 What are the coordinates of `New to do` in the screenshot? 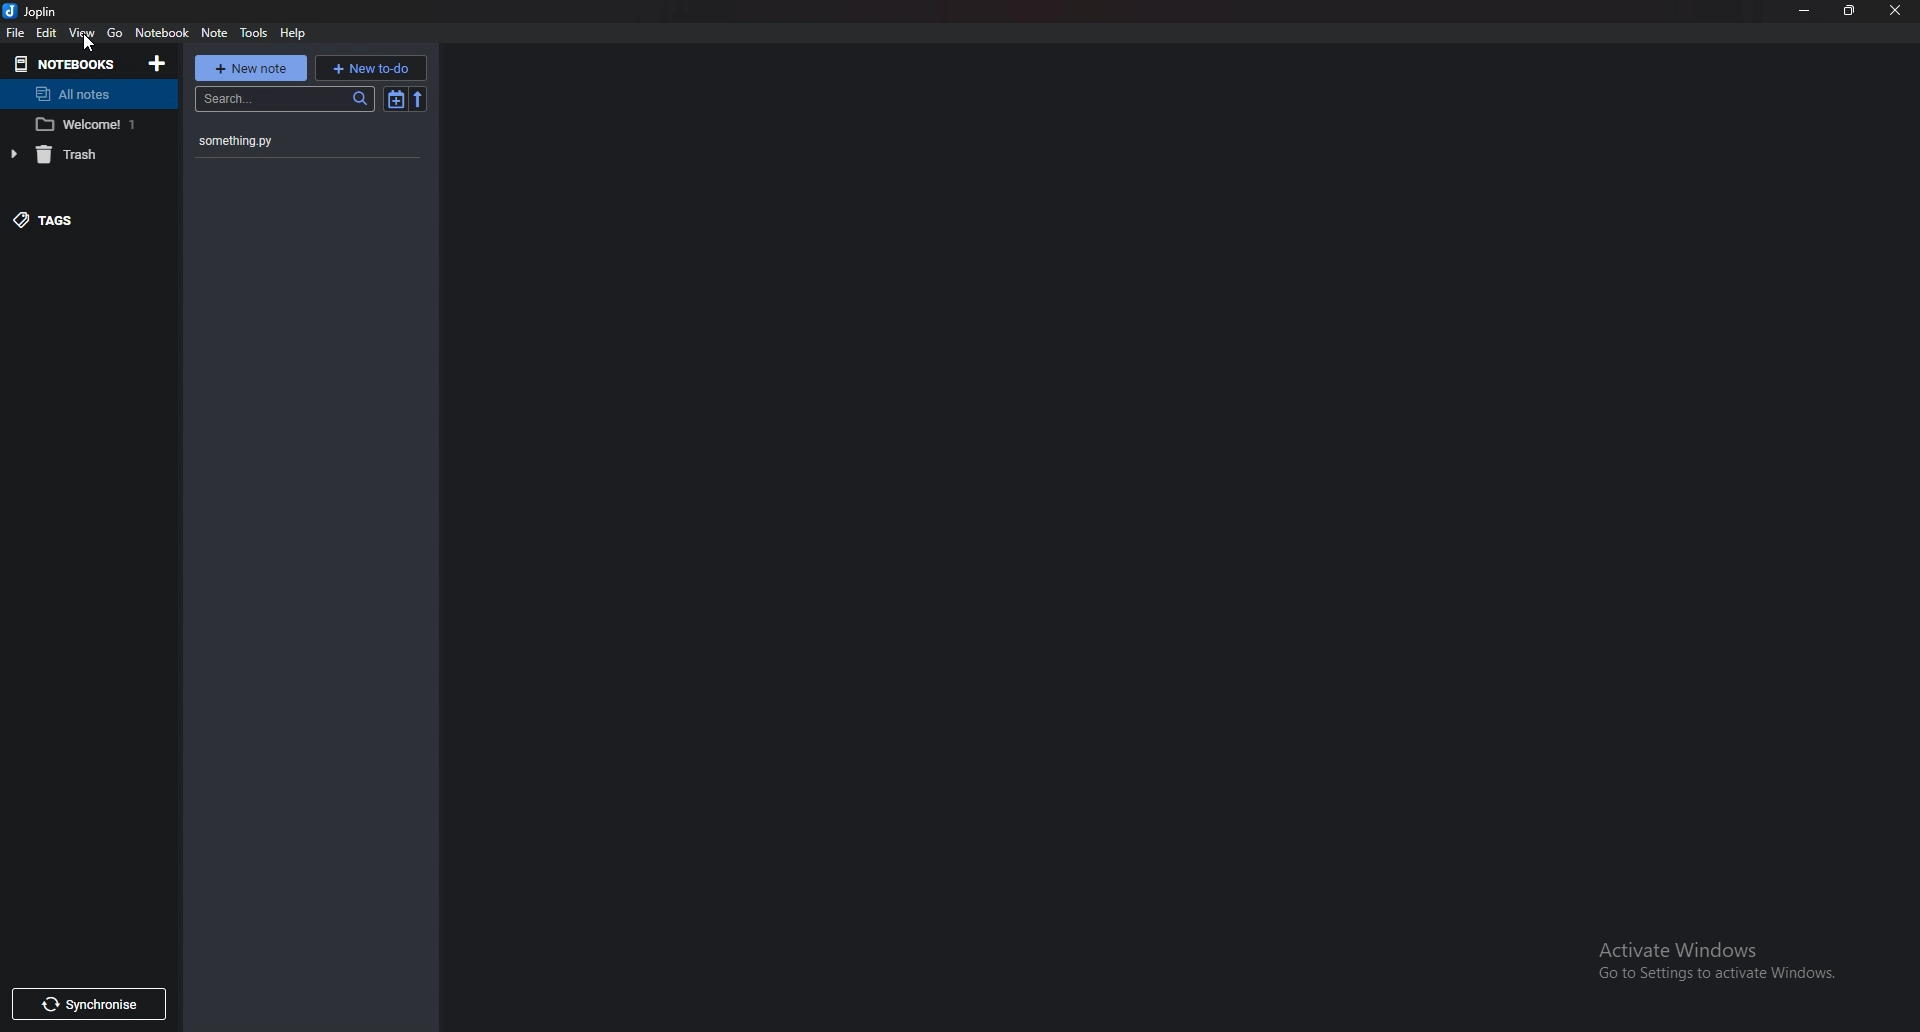 It's located at (370, 69).